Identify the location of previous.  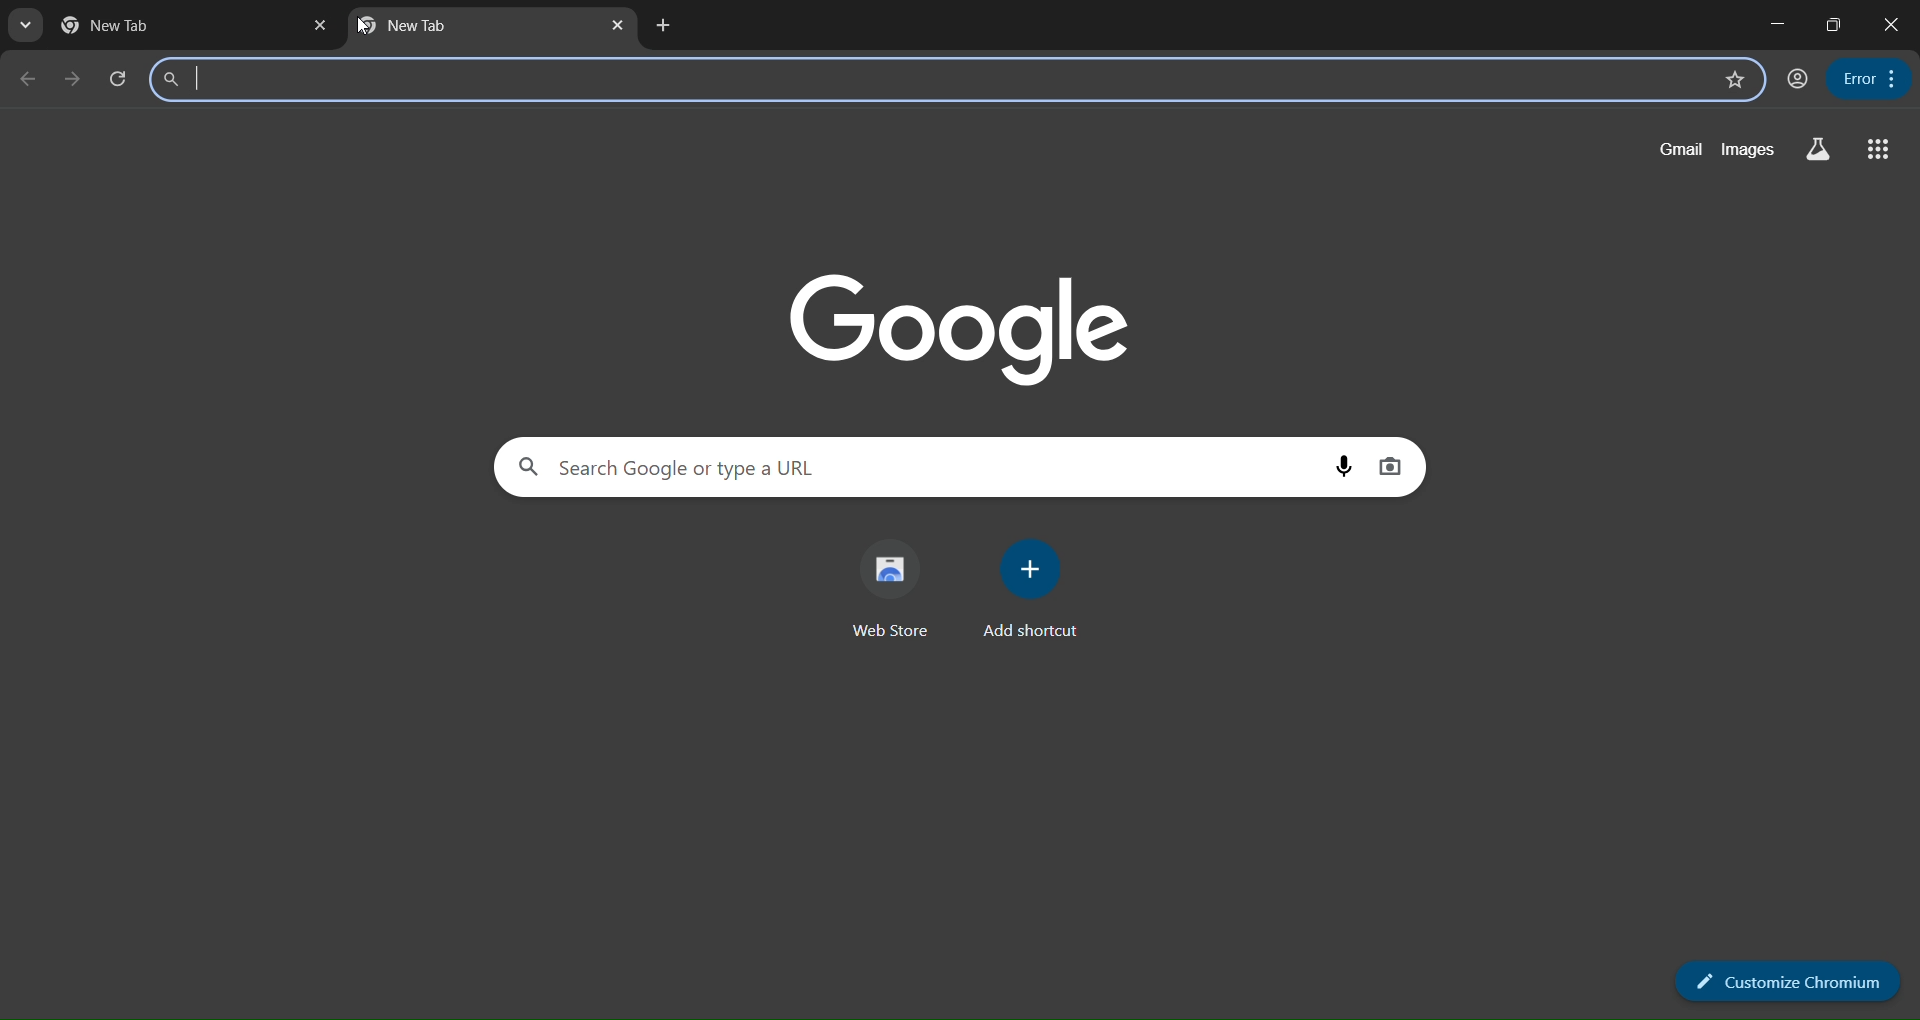
(28, 80).